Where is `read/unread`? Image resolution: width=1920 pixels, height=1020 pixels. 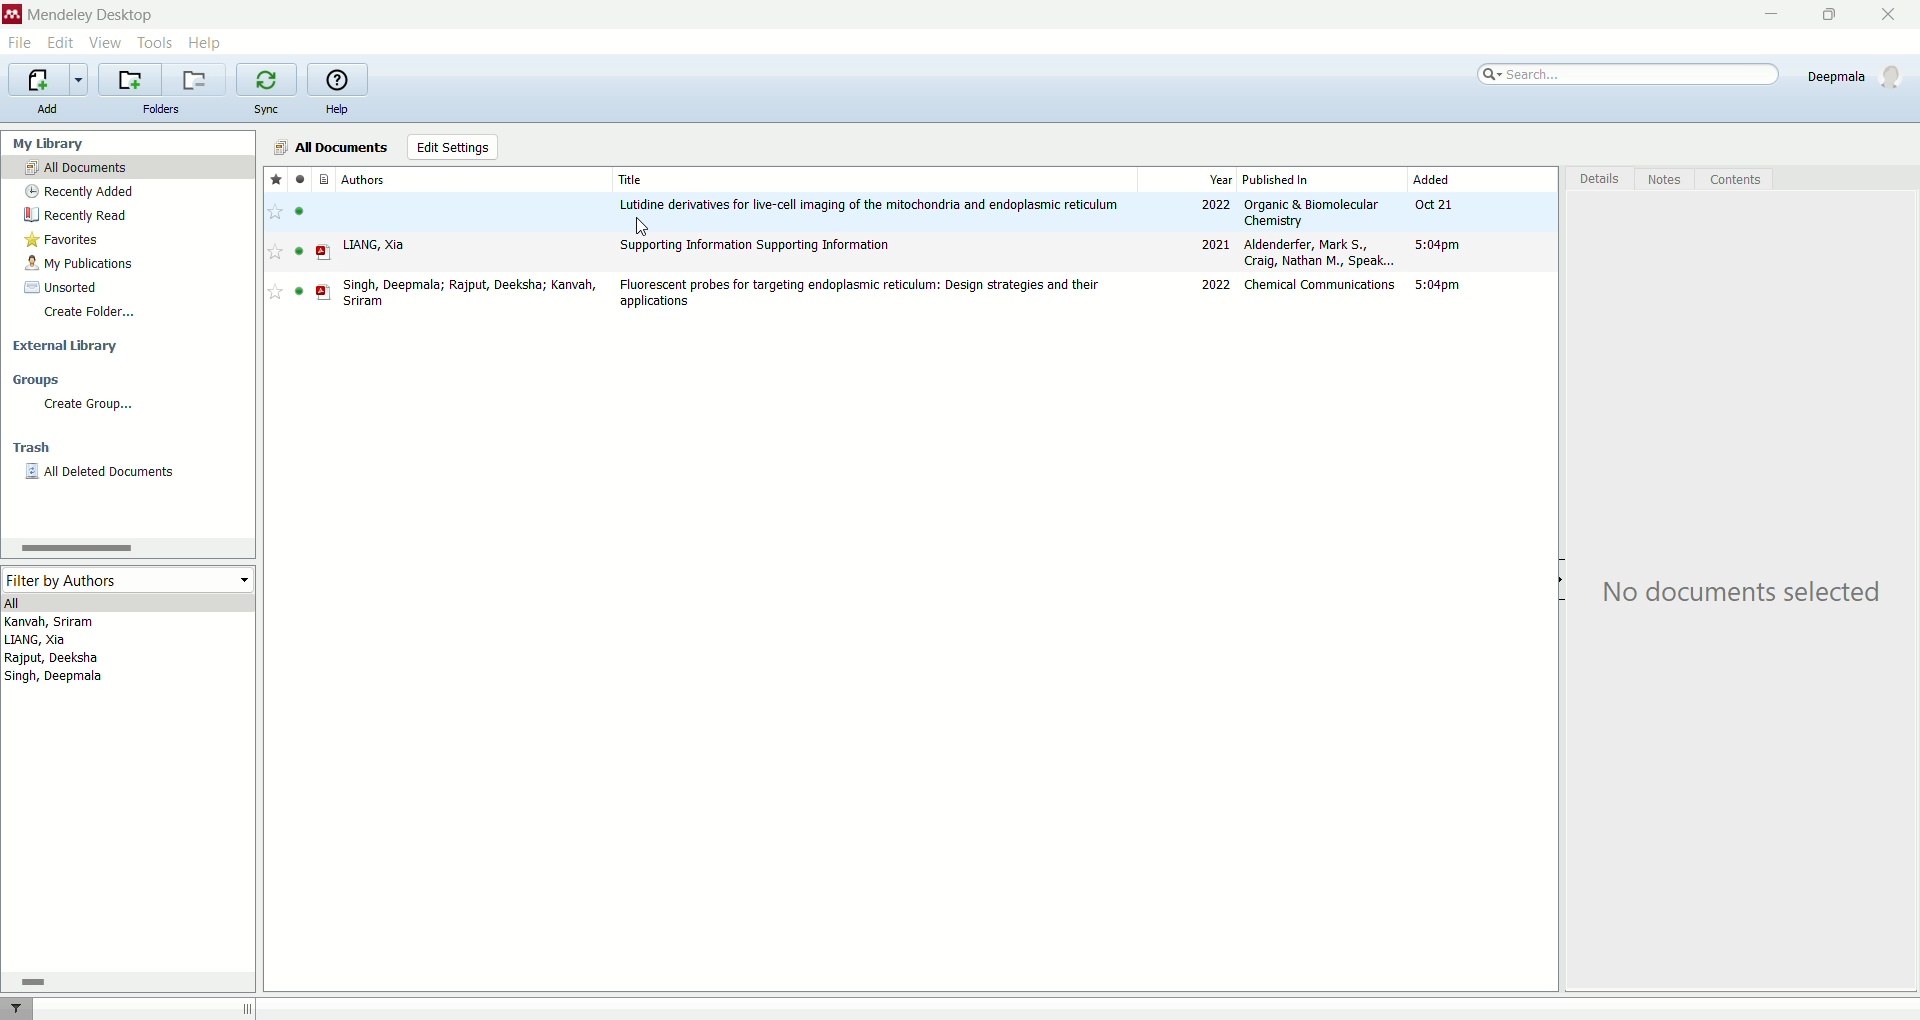 read/unread is located at coordinates (304, 211).